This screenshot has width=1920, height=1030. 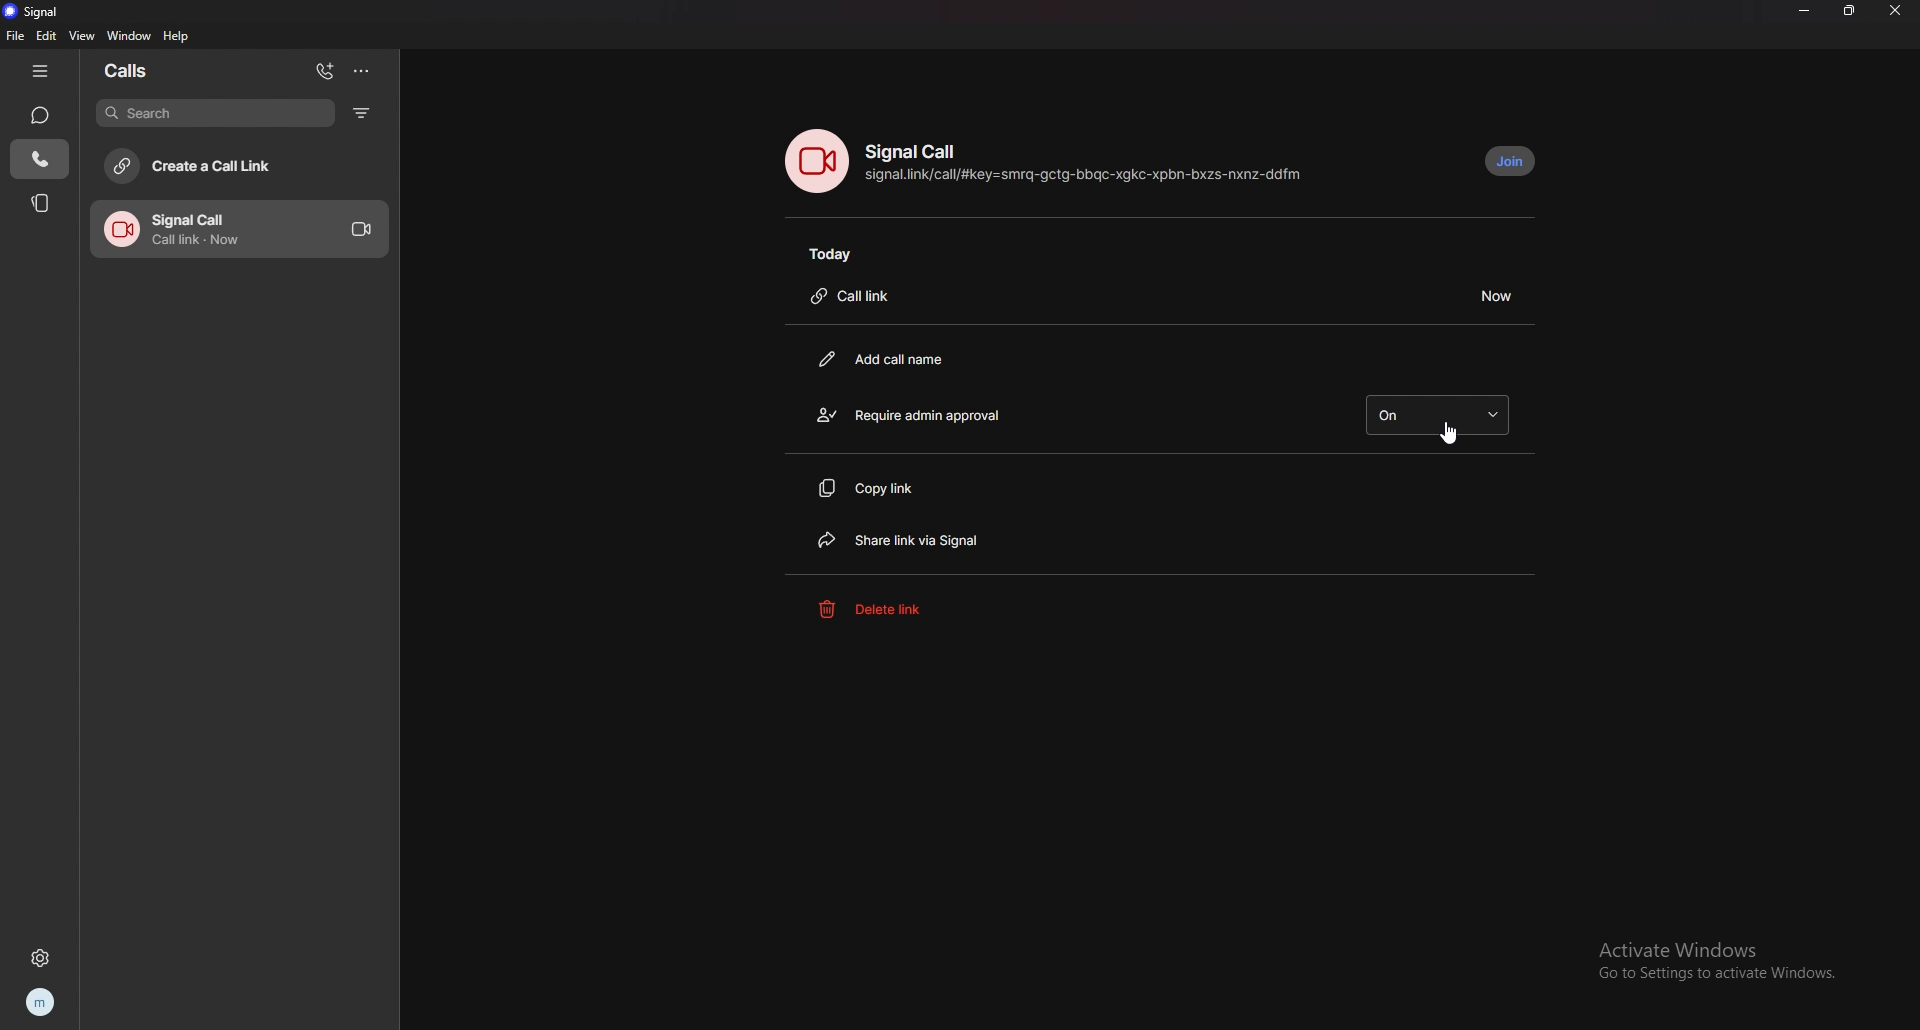 What do you see at coordinates (933, 414) in the screenshot?
I see `require admin approval` at bounding box center [933, 414].